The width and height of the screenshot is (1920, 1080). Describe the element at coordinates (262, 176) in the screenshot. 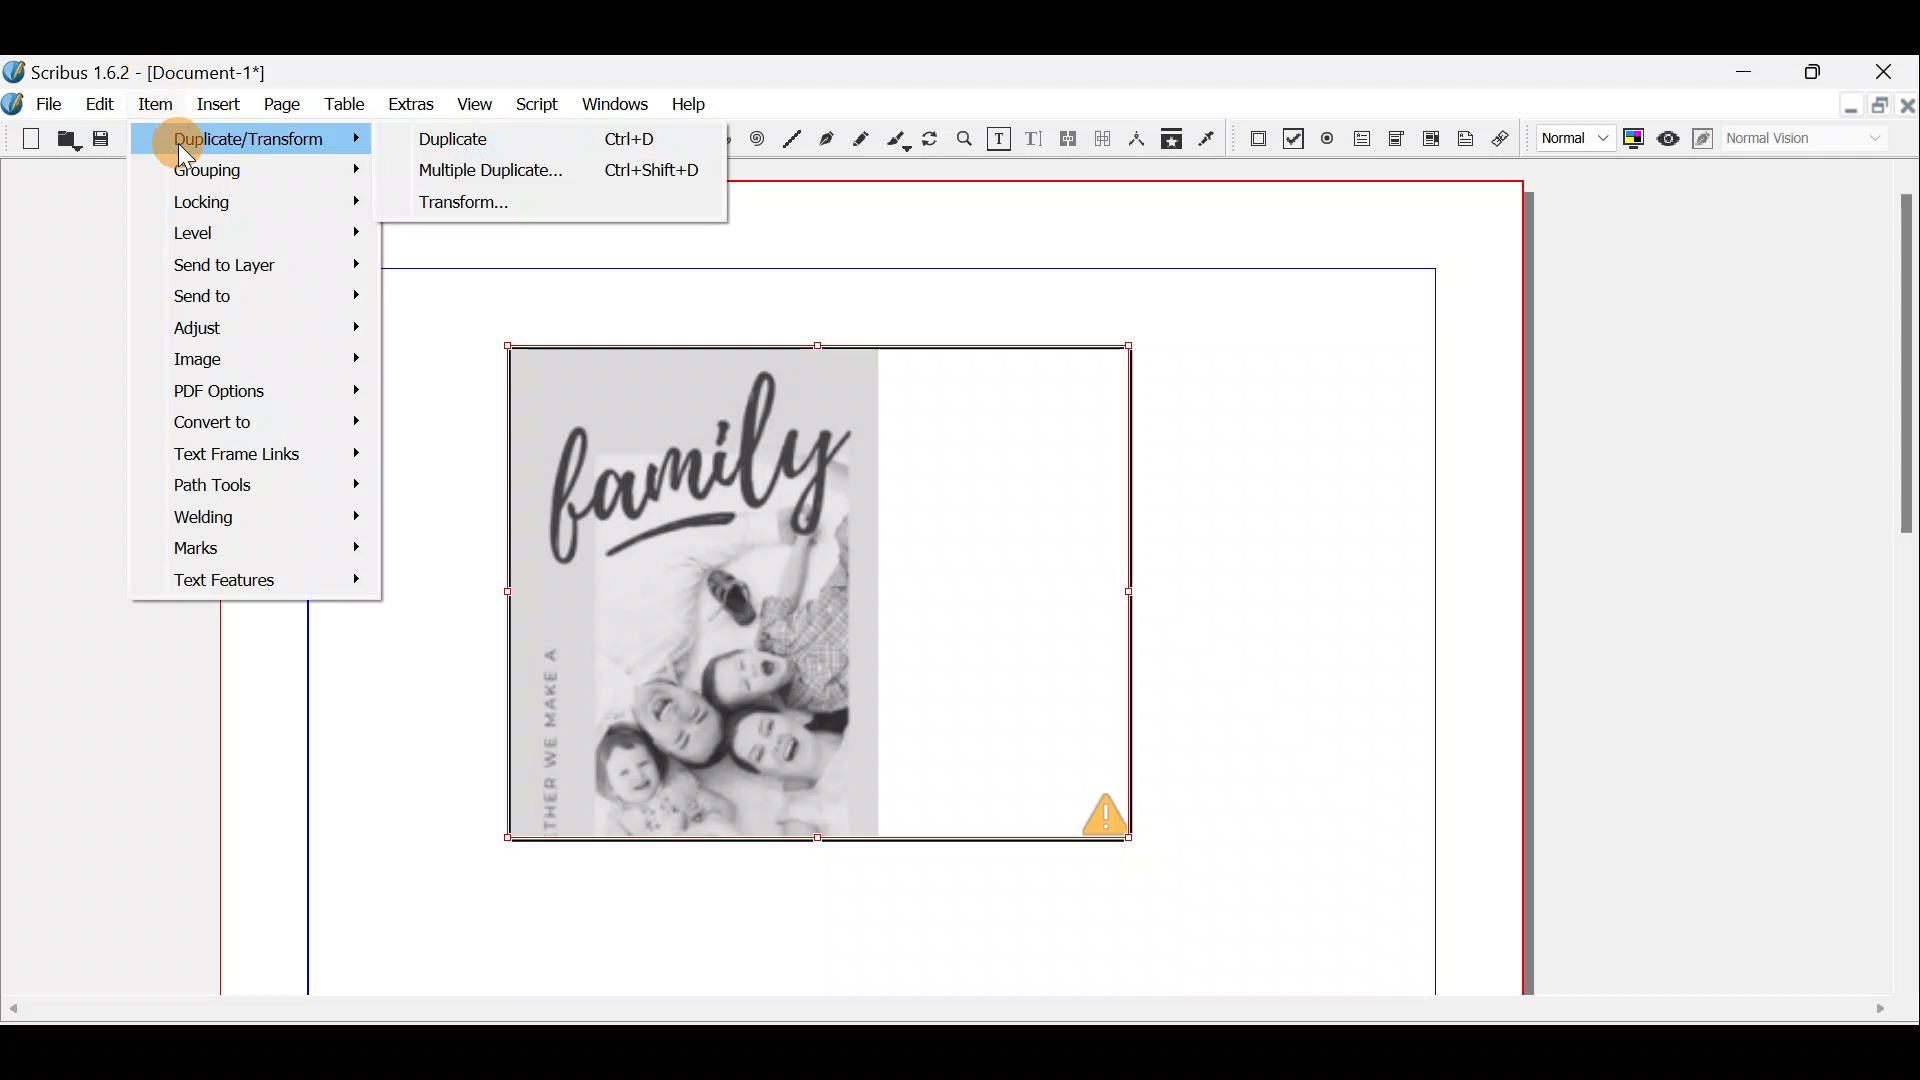

I see `Grouping` at that location.